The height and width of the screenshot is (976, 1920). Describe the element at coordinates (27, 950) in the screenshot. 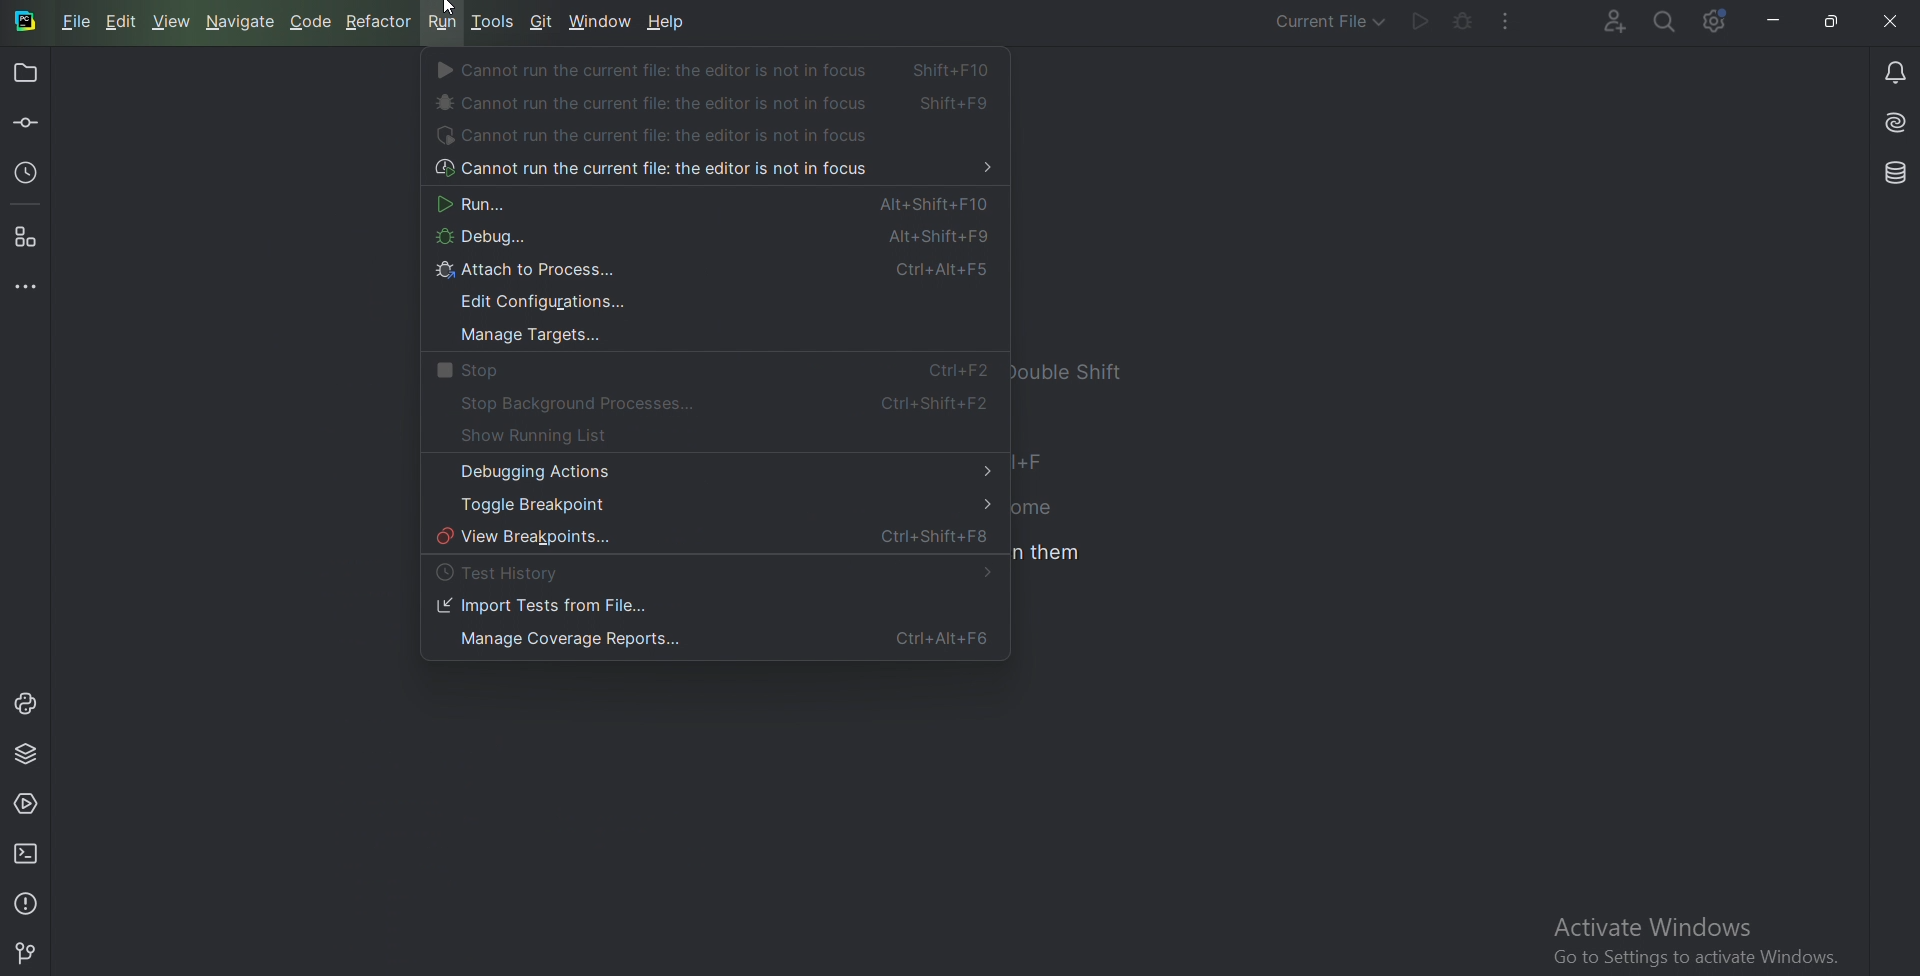

I see `Git` at that location.